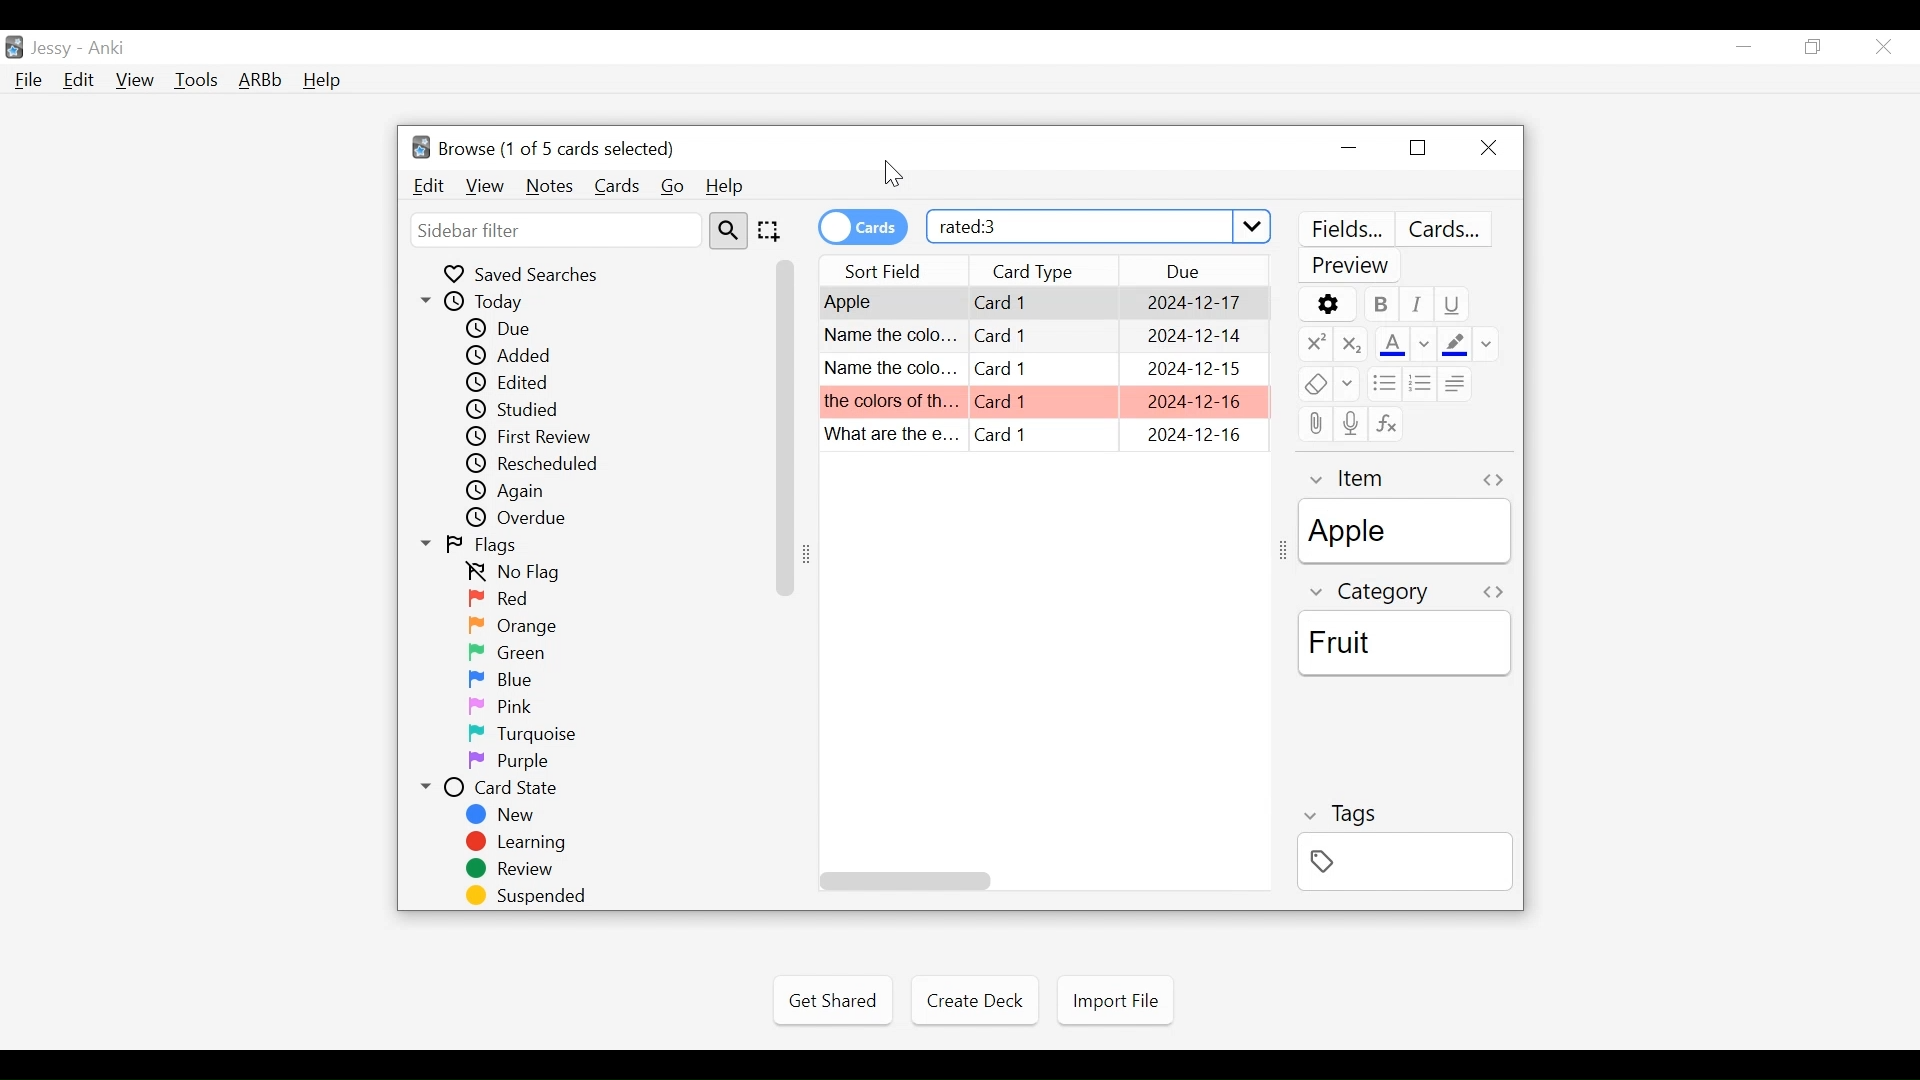 This screenshot has width=1920, height=1080. I want to click on minimize, so click(1351, 149).